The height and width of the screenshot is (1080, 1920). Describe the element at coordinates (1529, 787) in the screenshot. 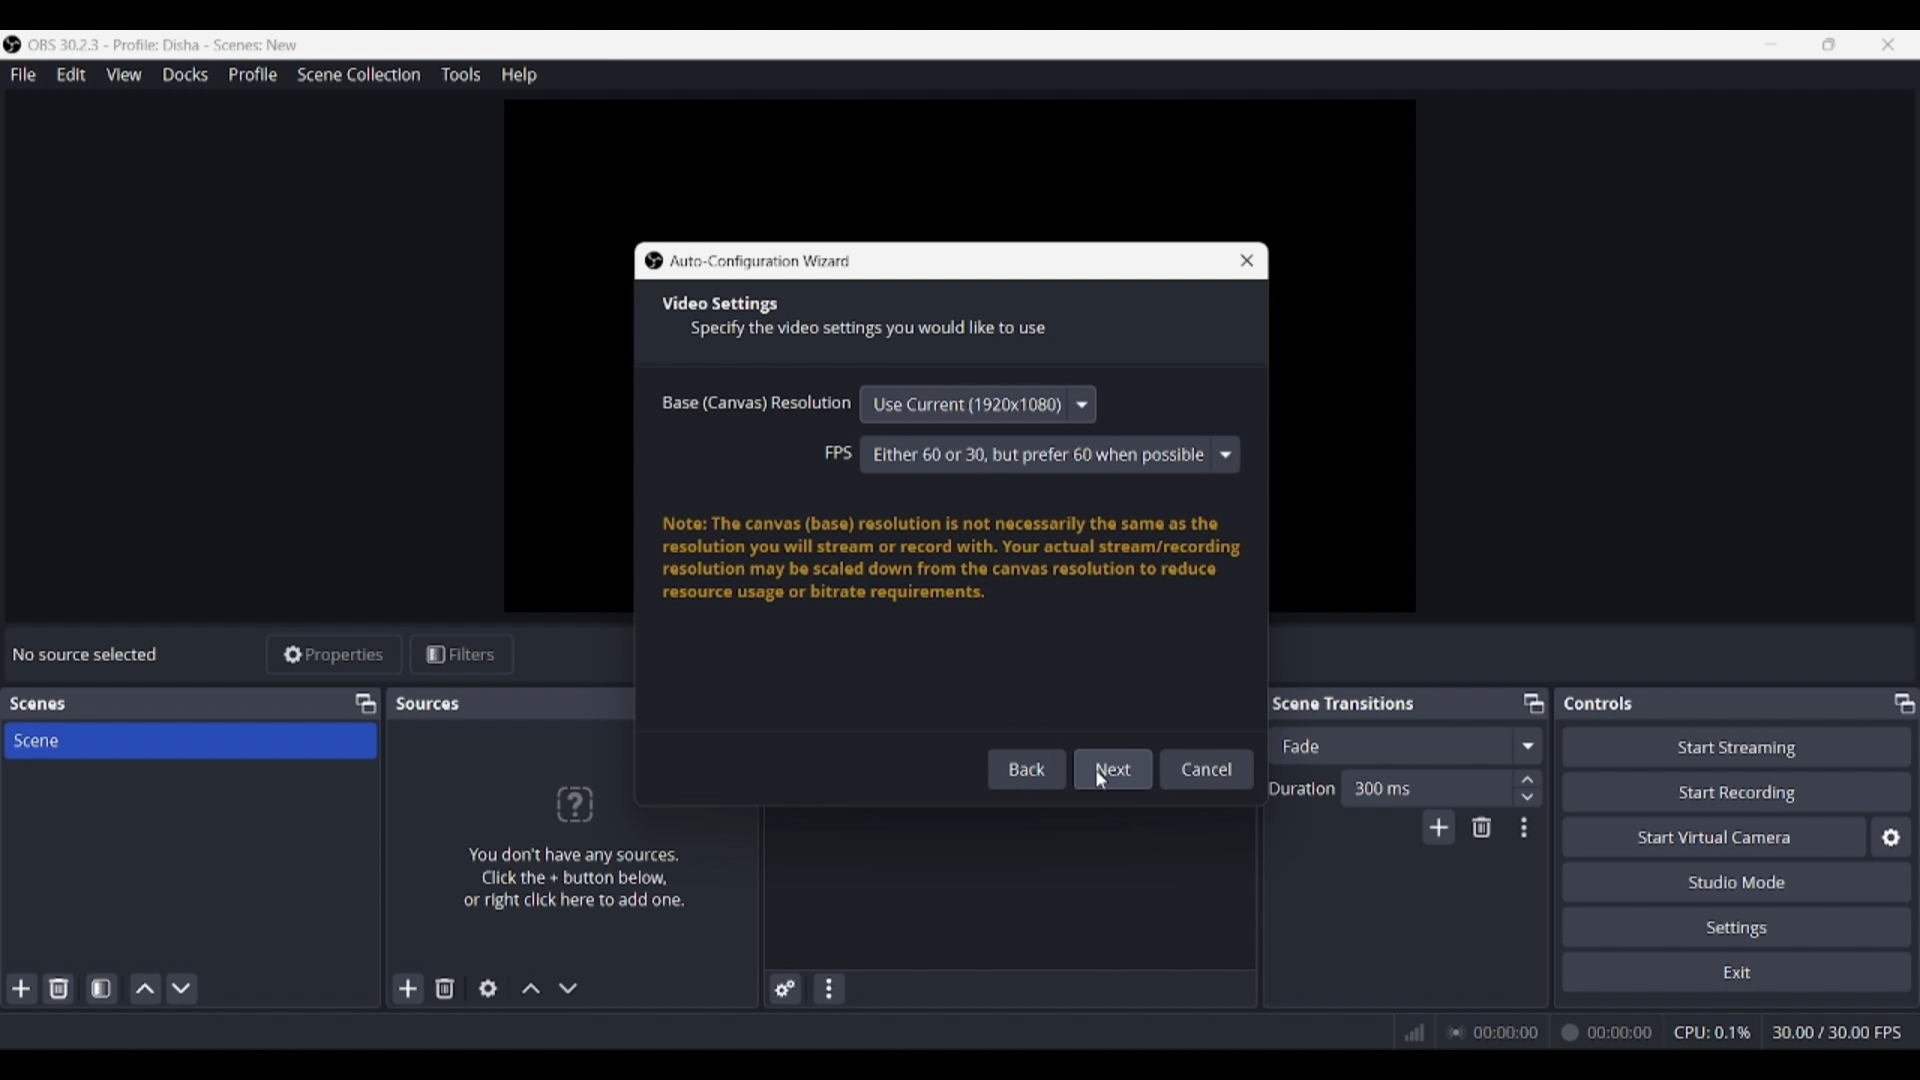

I see `Increase/Decrease duration` at that location.